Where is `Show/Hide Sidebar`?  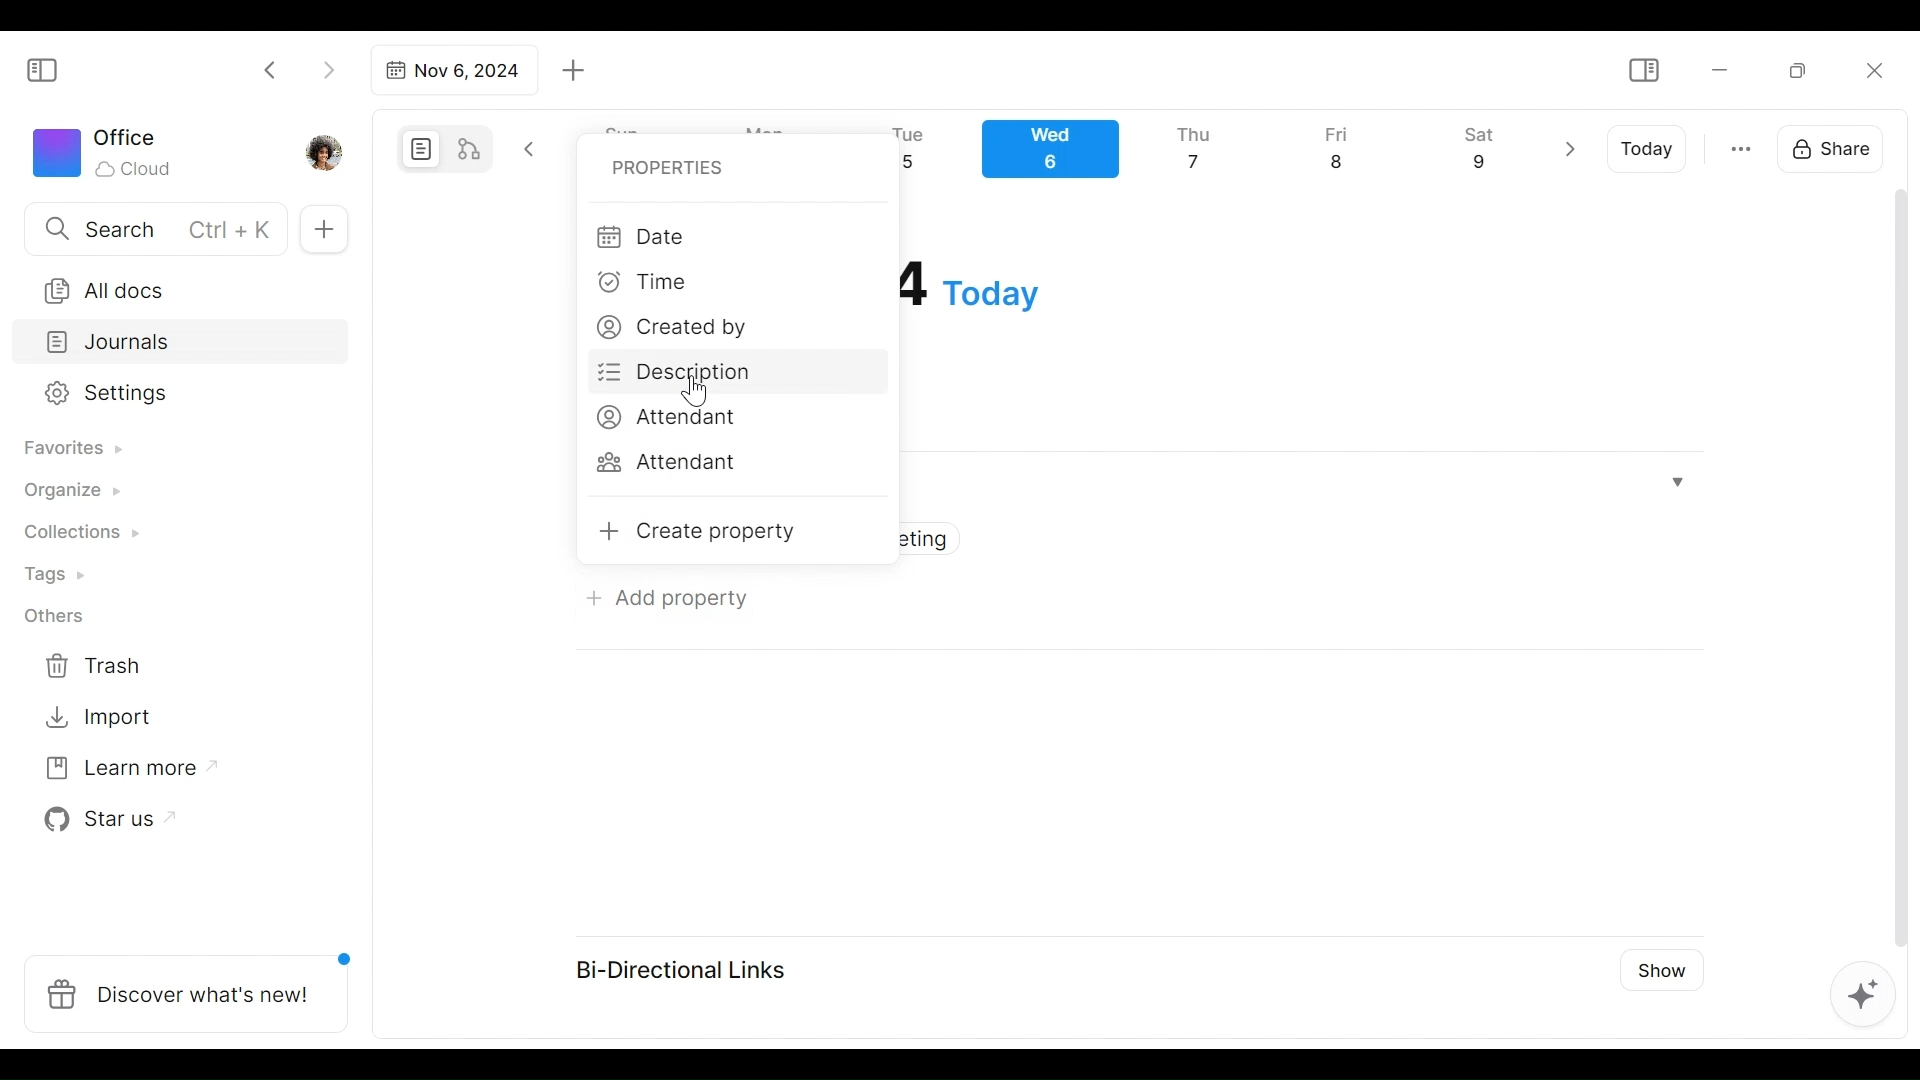 Show/Hide Sidebar is located at coordinates (1643, 71).